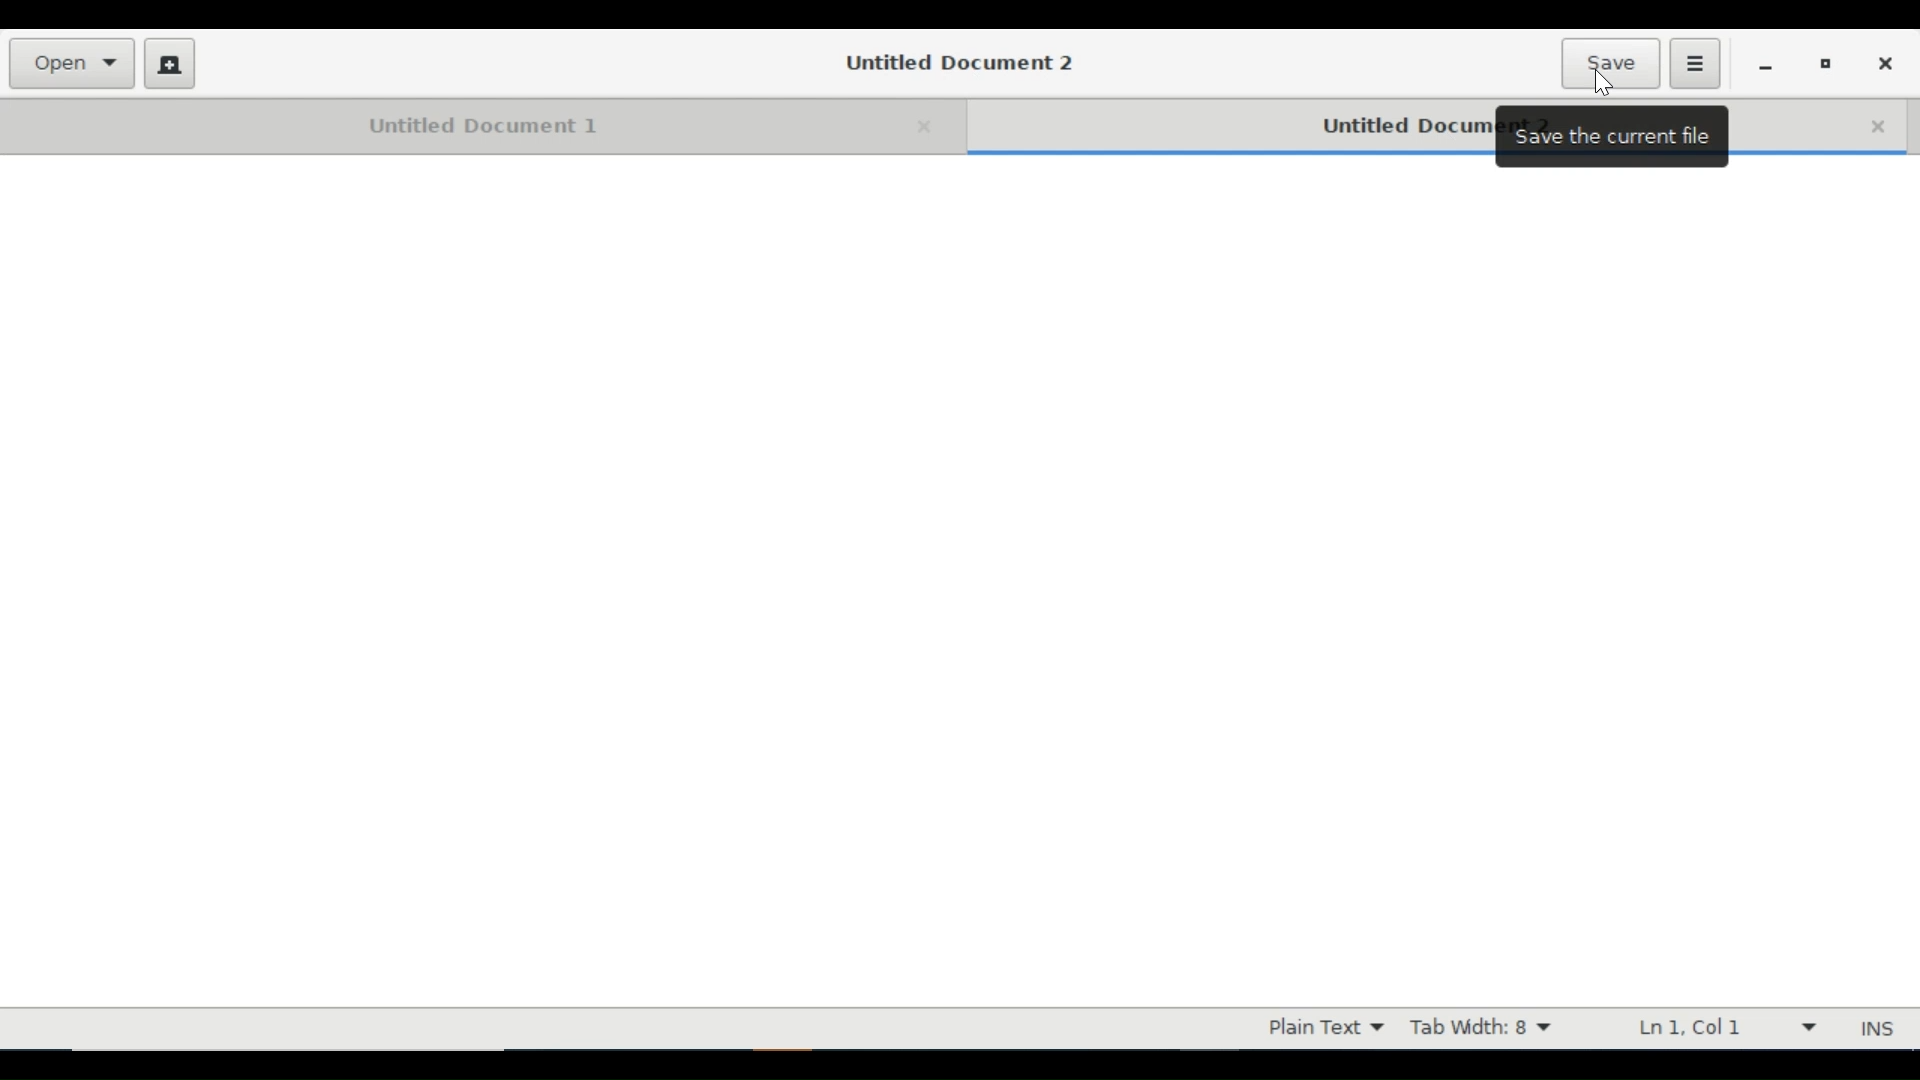 This screenshot has width=1920, height=1080. Describe the element at coordinates (1876, 1028) in the screenshot. I see `INS` at that location.